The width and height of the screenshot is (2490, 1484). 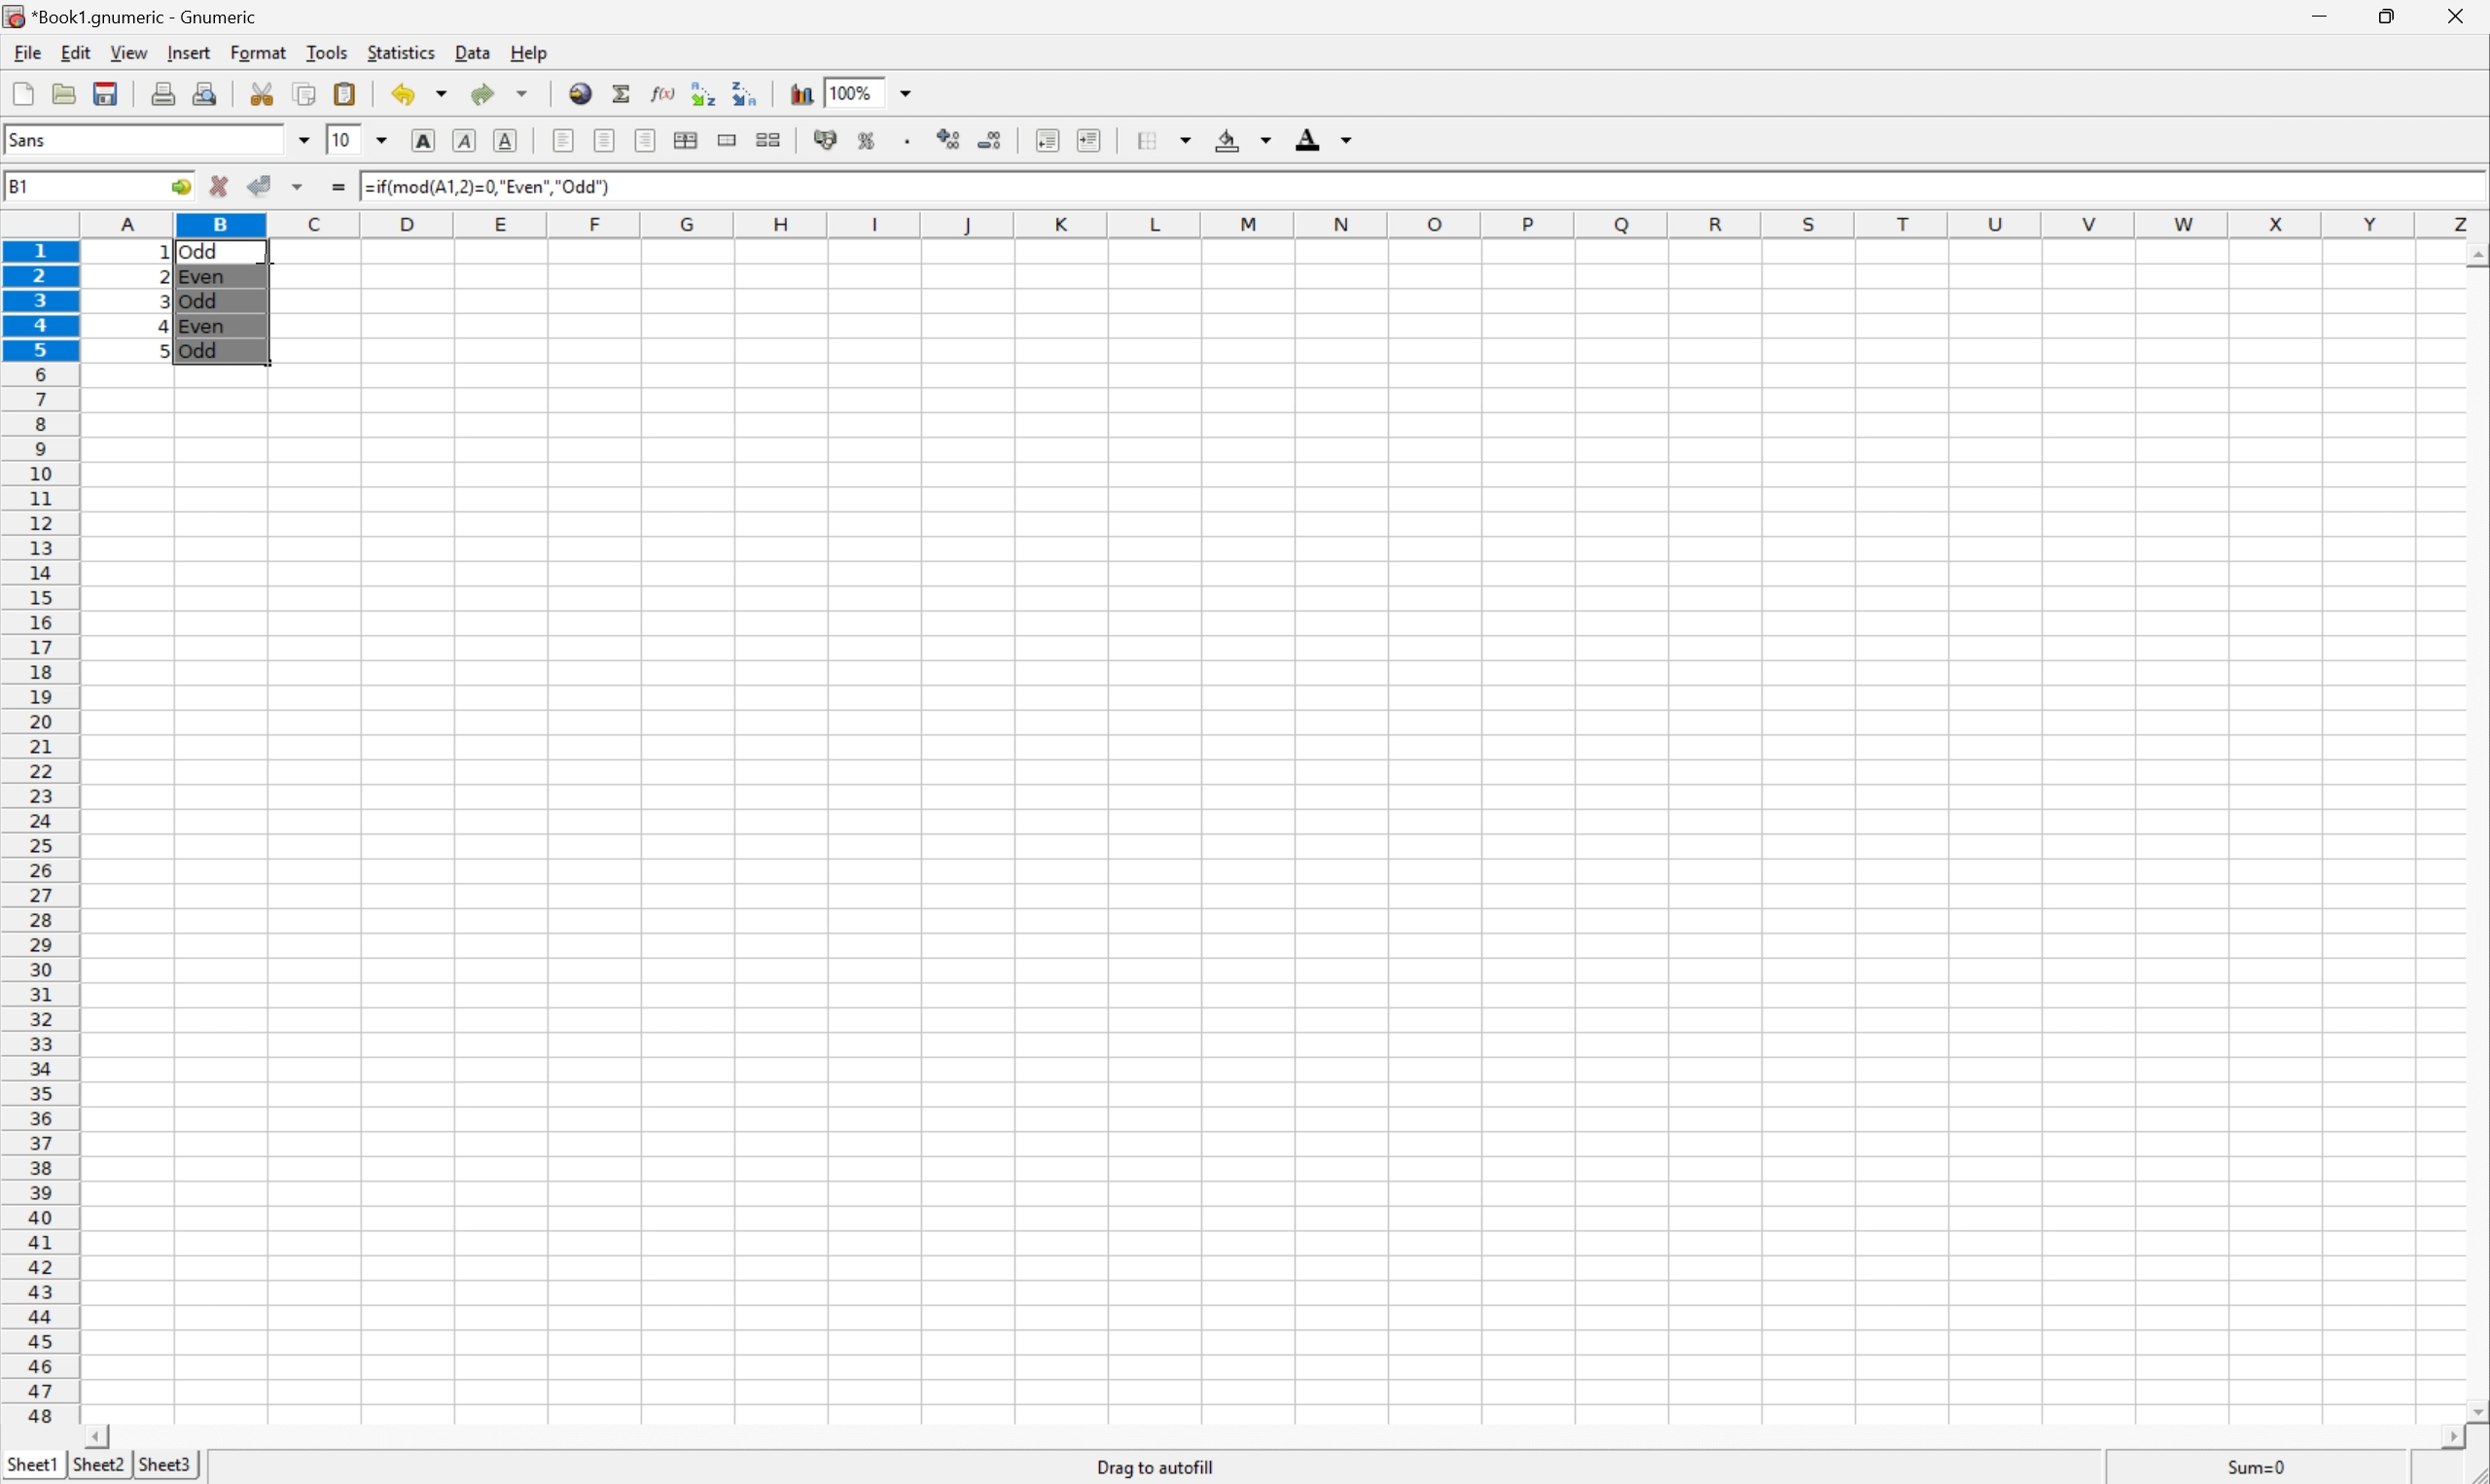 I want to click on Background, so click(x=1244, y=137).